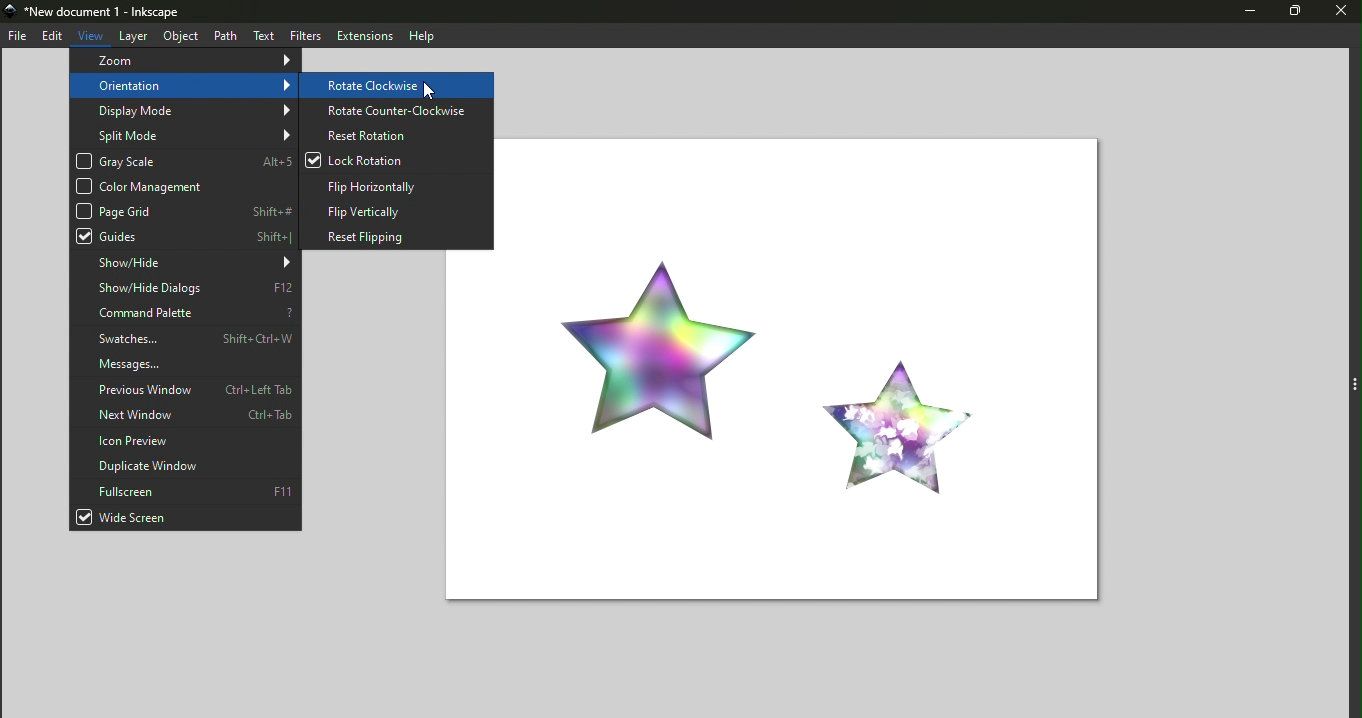 Image resolution: width=1362 pixels, height=718 pixels. I want to click on Edit, so click(52, 36).